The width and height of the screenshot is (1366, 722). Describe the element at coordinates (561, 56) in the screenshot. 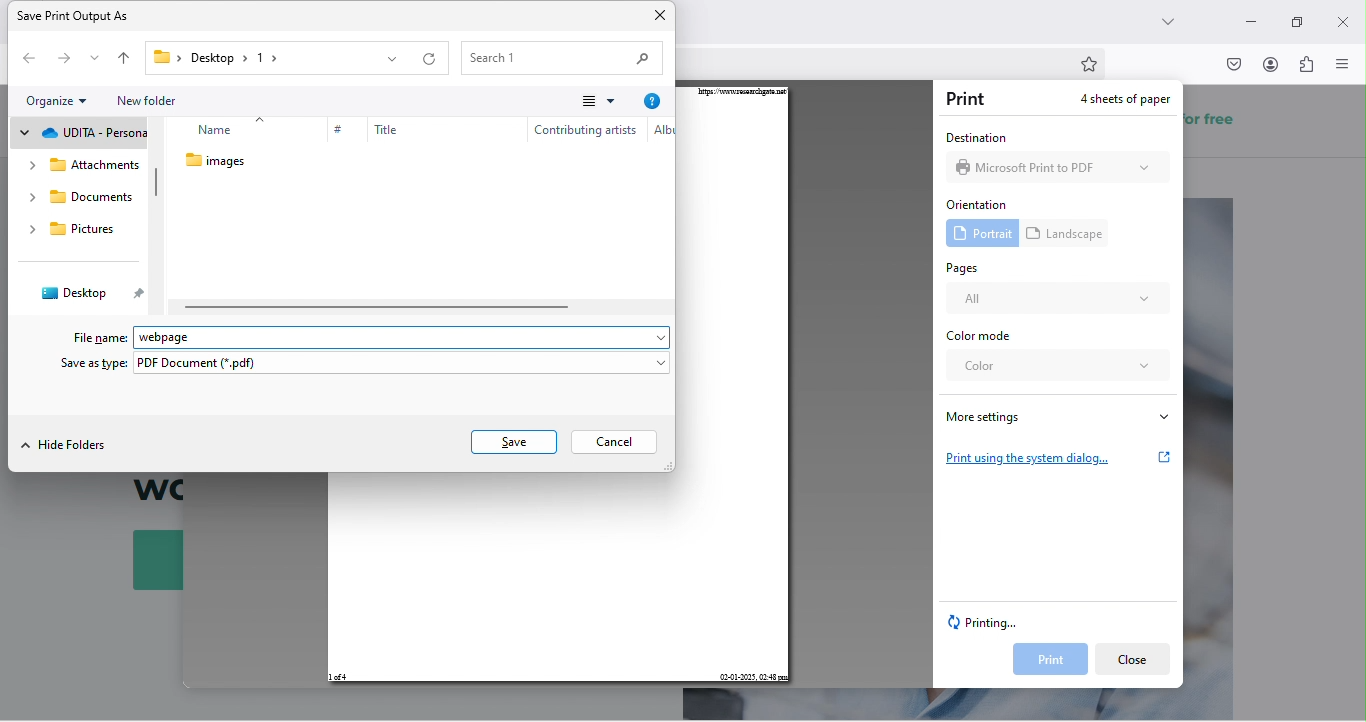

I see `search` at that location.